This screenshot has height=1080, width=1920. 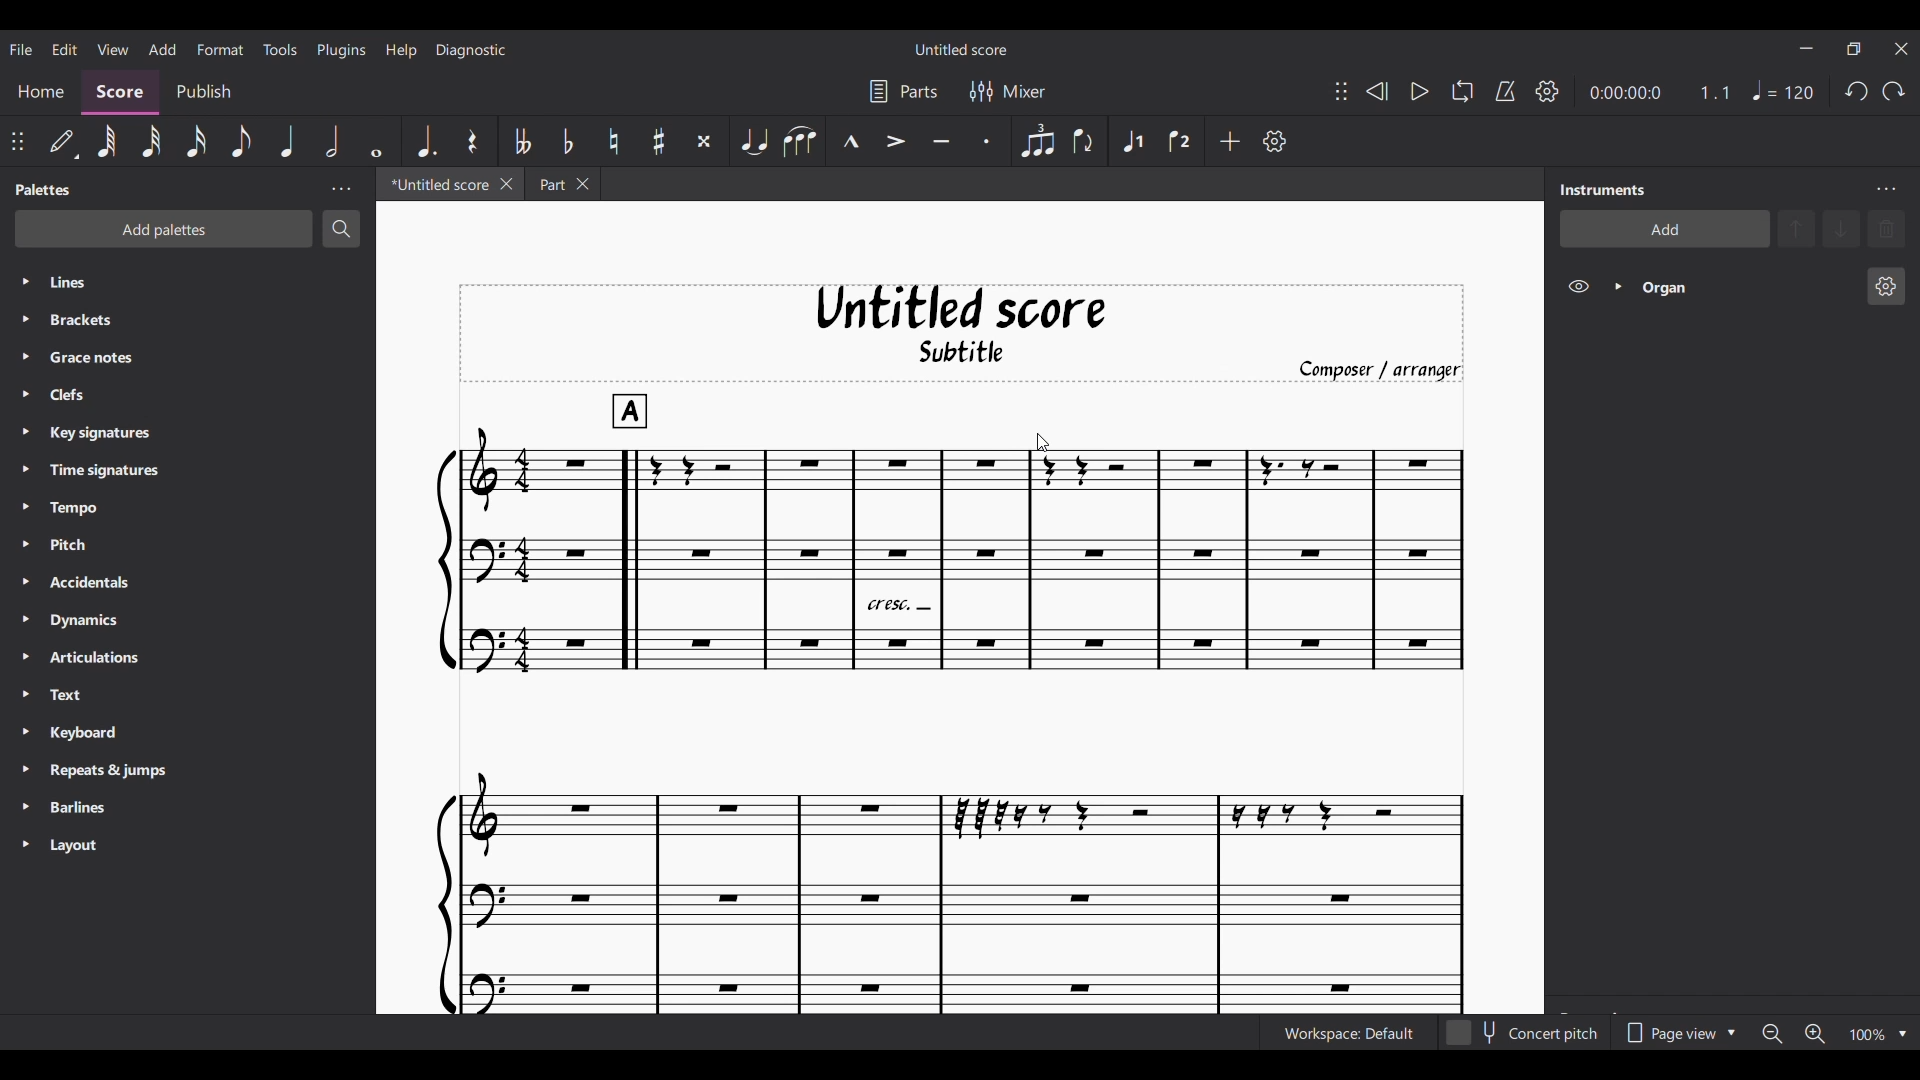 I want to click on Search, so click(x=341, y=228).